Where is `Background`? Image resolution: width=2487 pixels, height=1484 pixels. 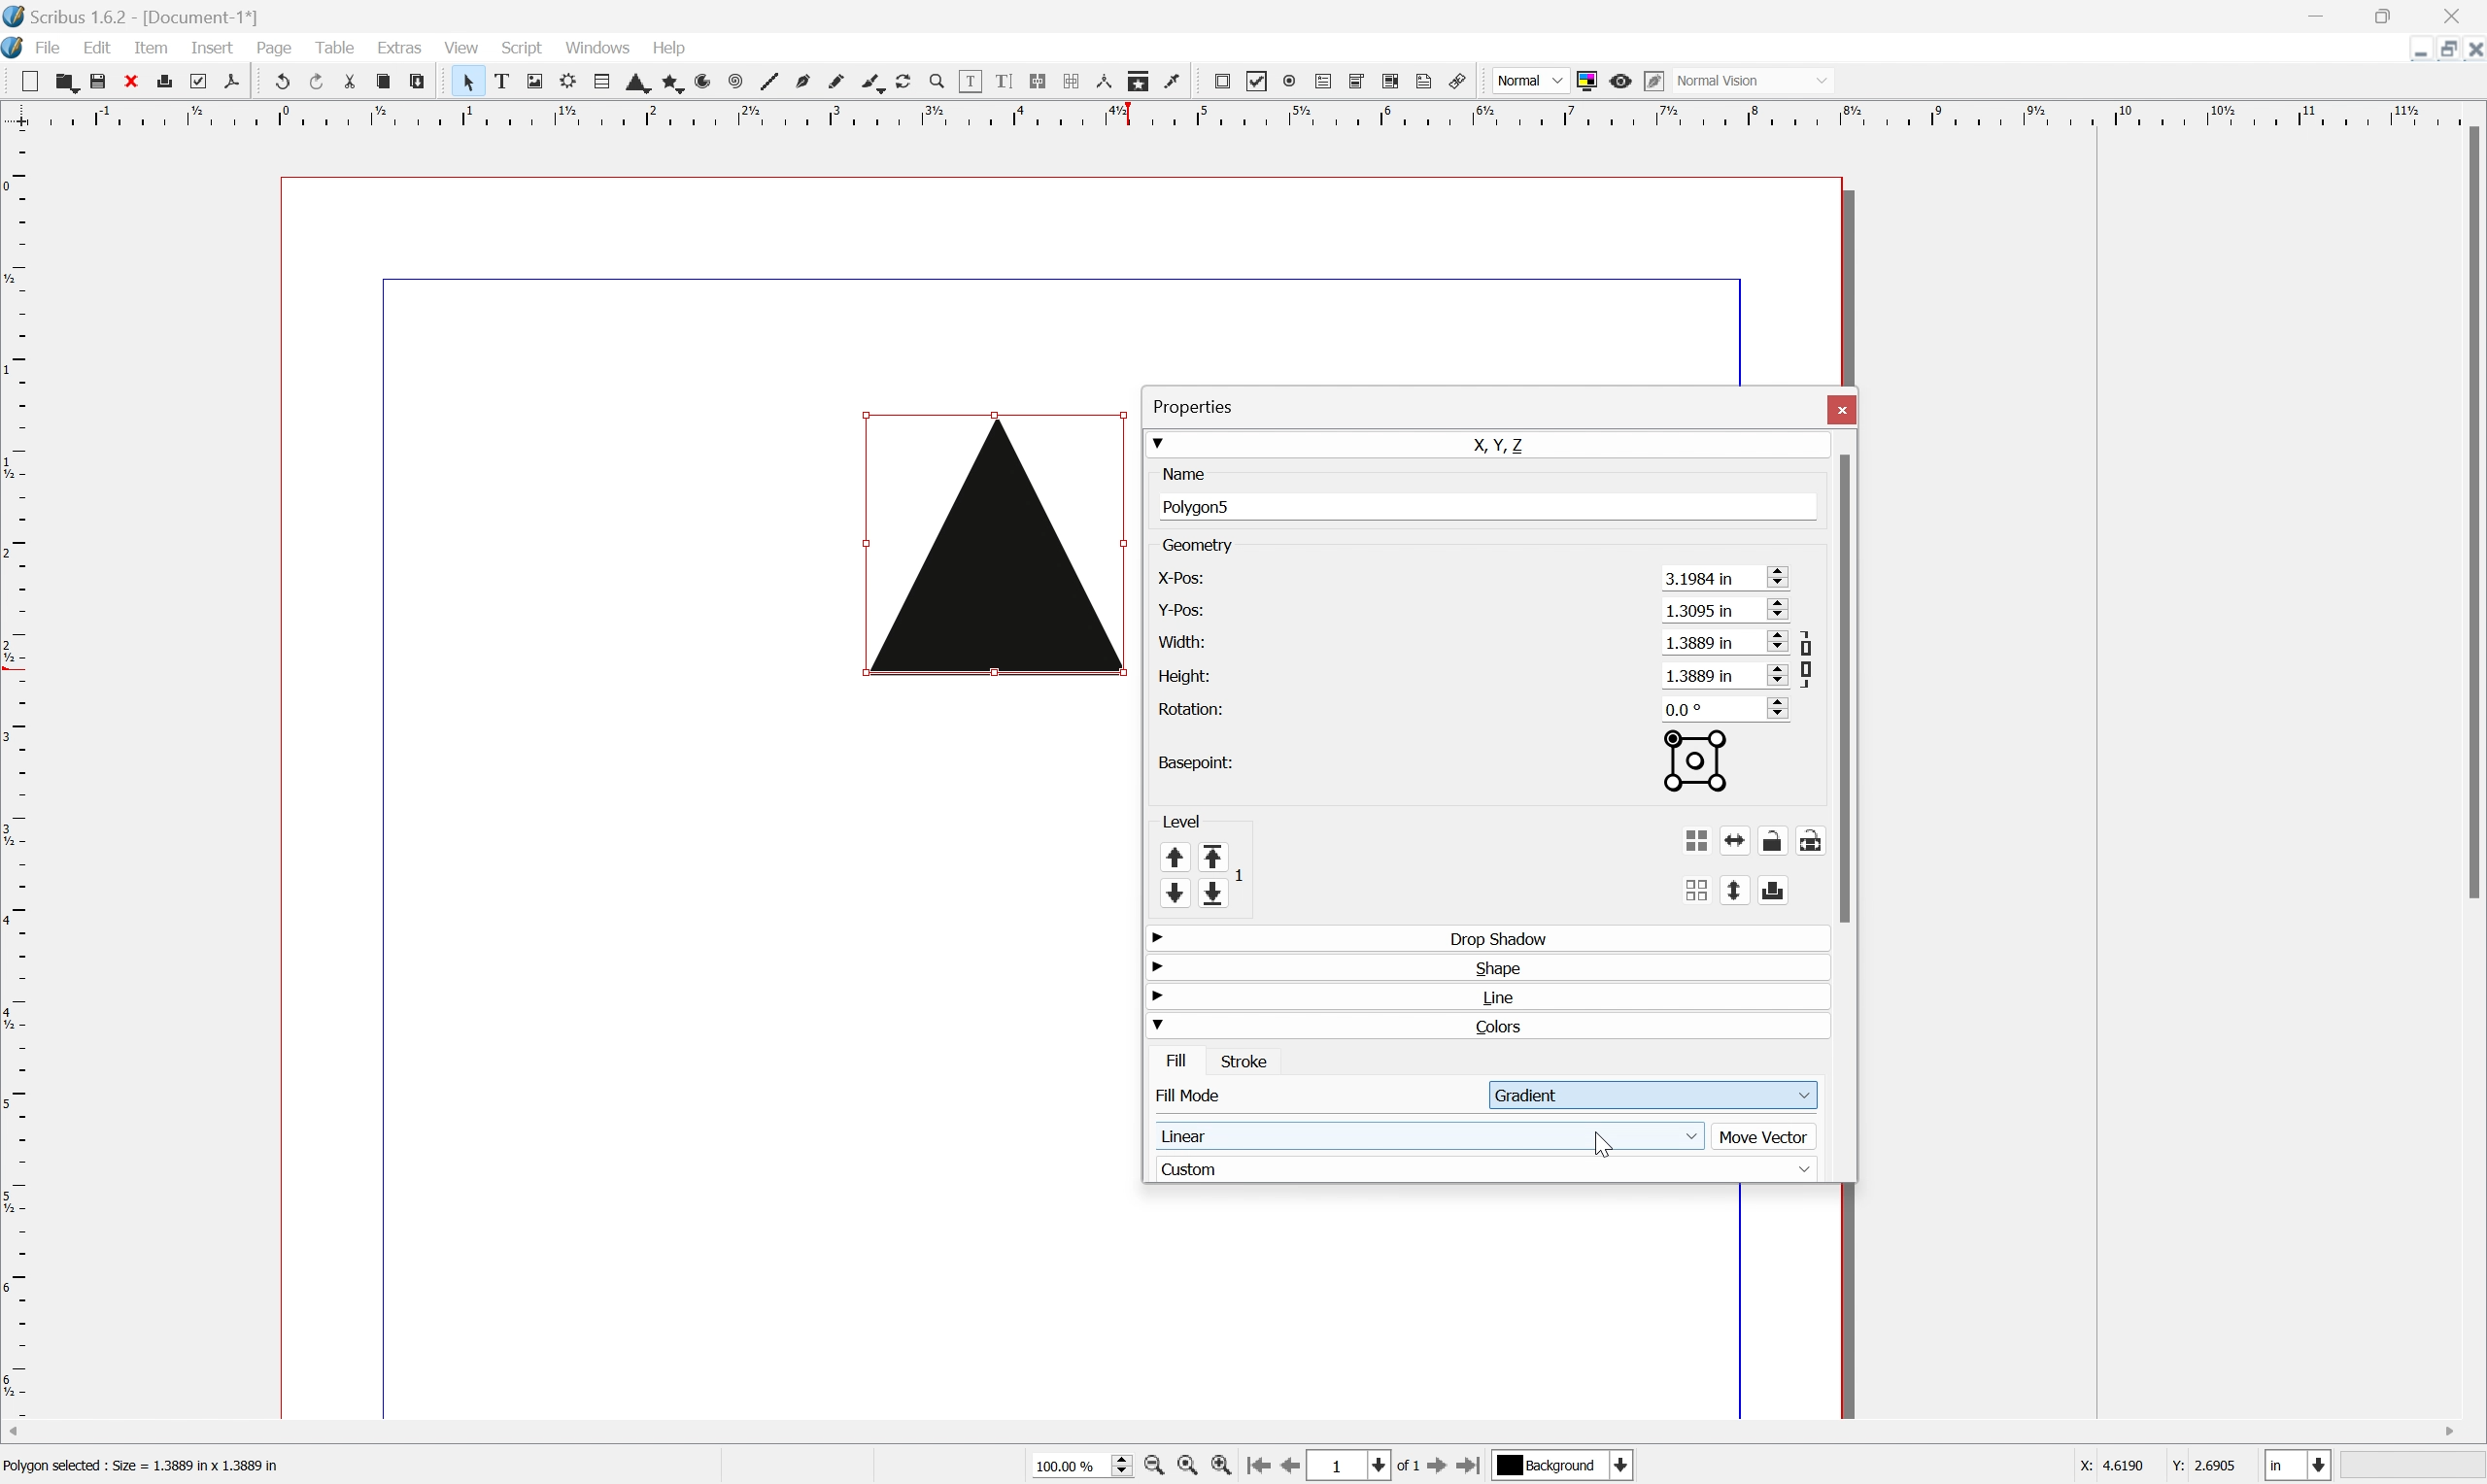 Background is located at coordinates (1550, 1465).